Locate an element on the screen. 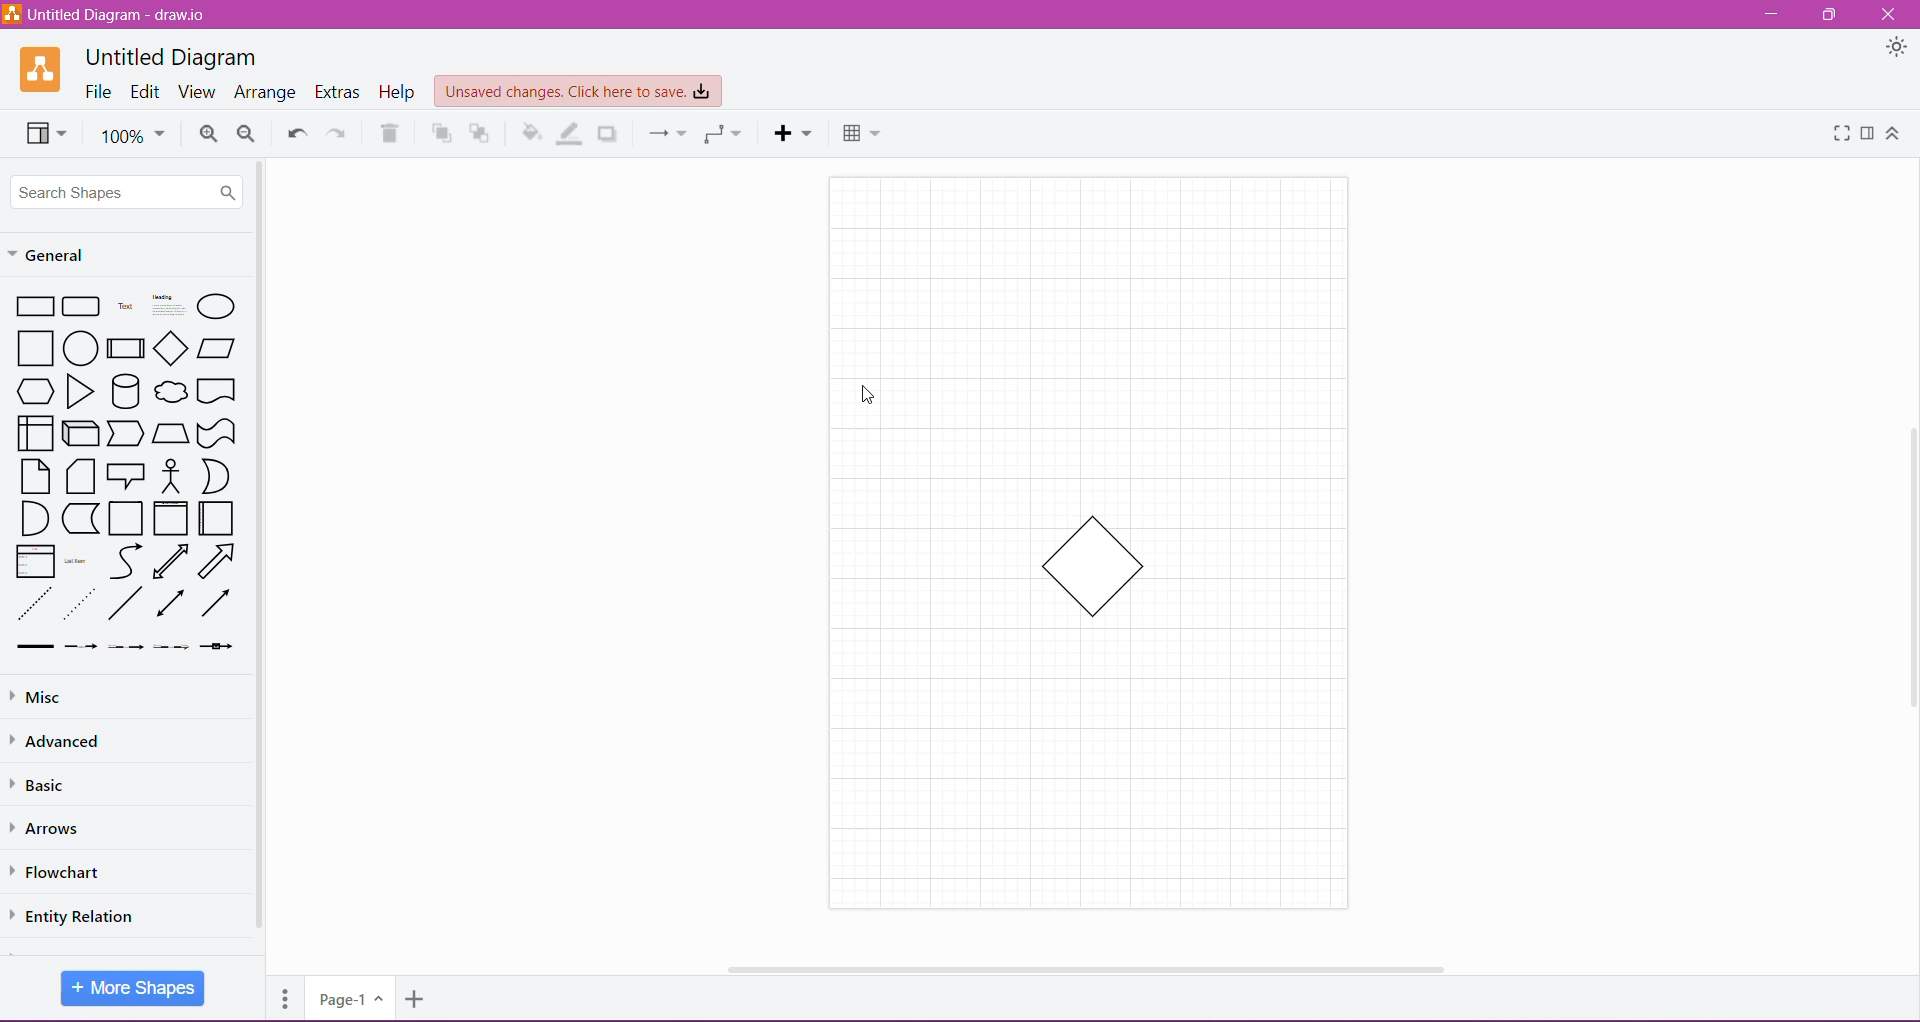 This screenshot has height=1022, width=1920. Connection is located at coordinates (669, 133).